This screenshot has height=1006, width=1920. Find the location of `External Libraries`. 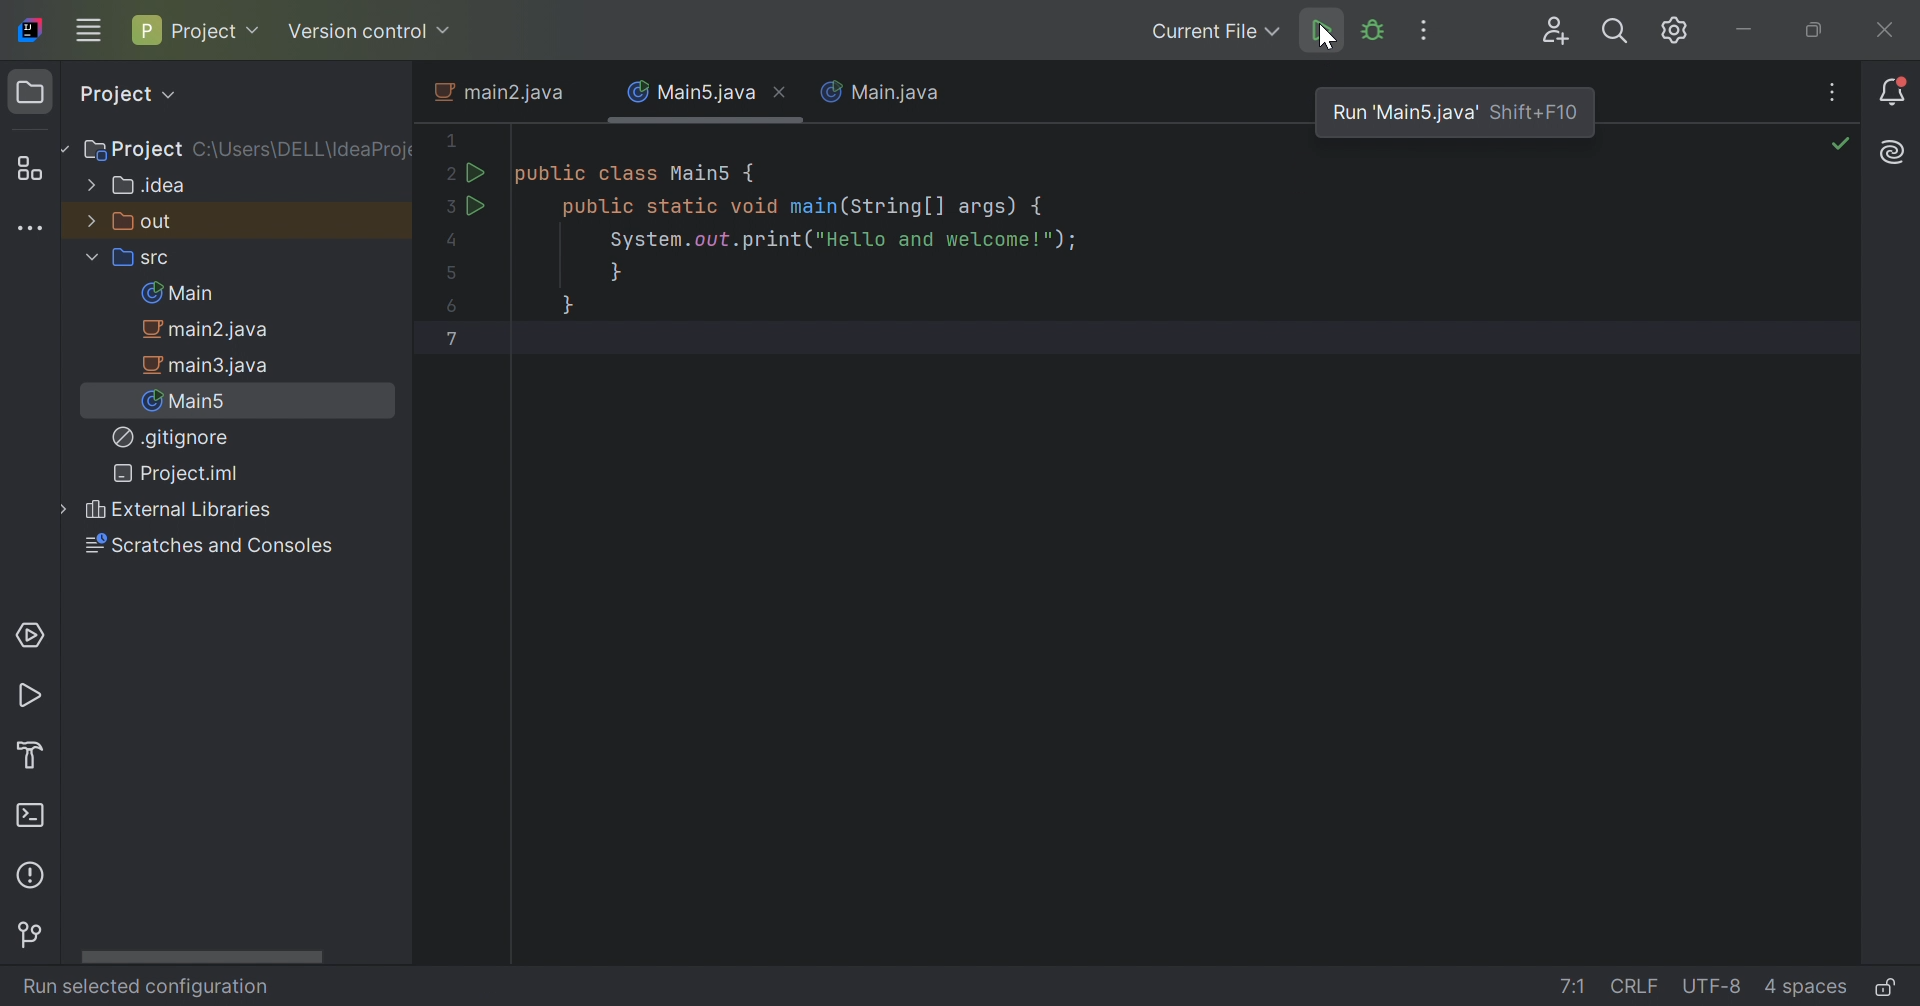

External Libraries is located at coordinates (174, 508).